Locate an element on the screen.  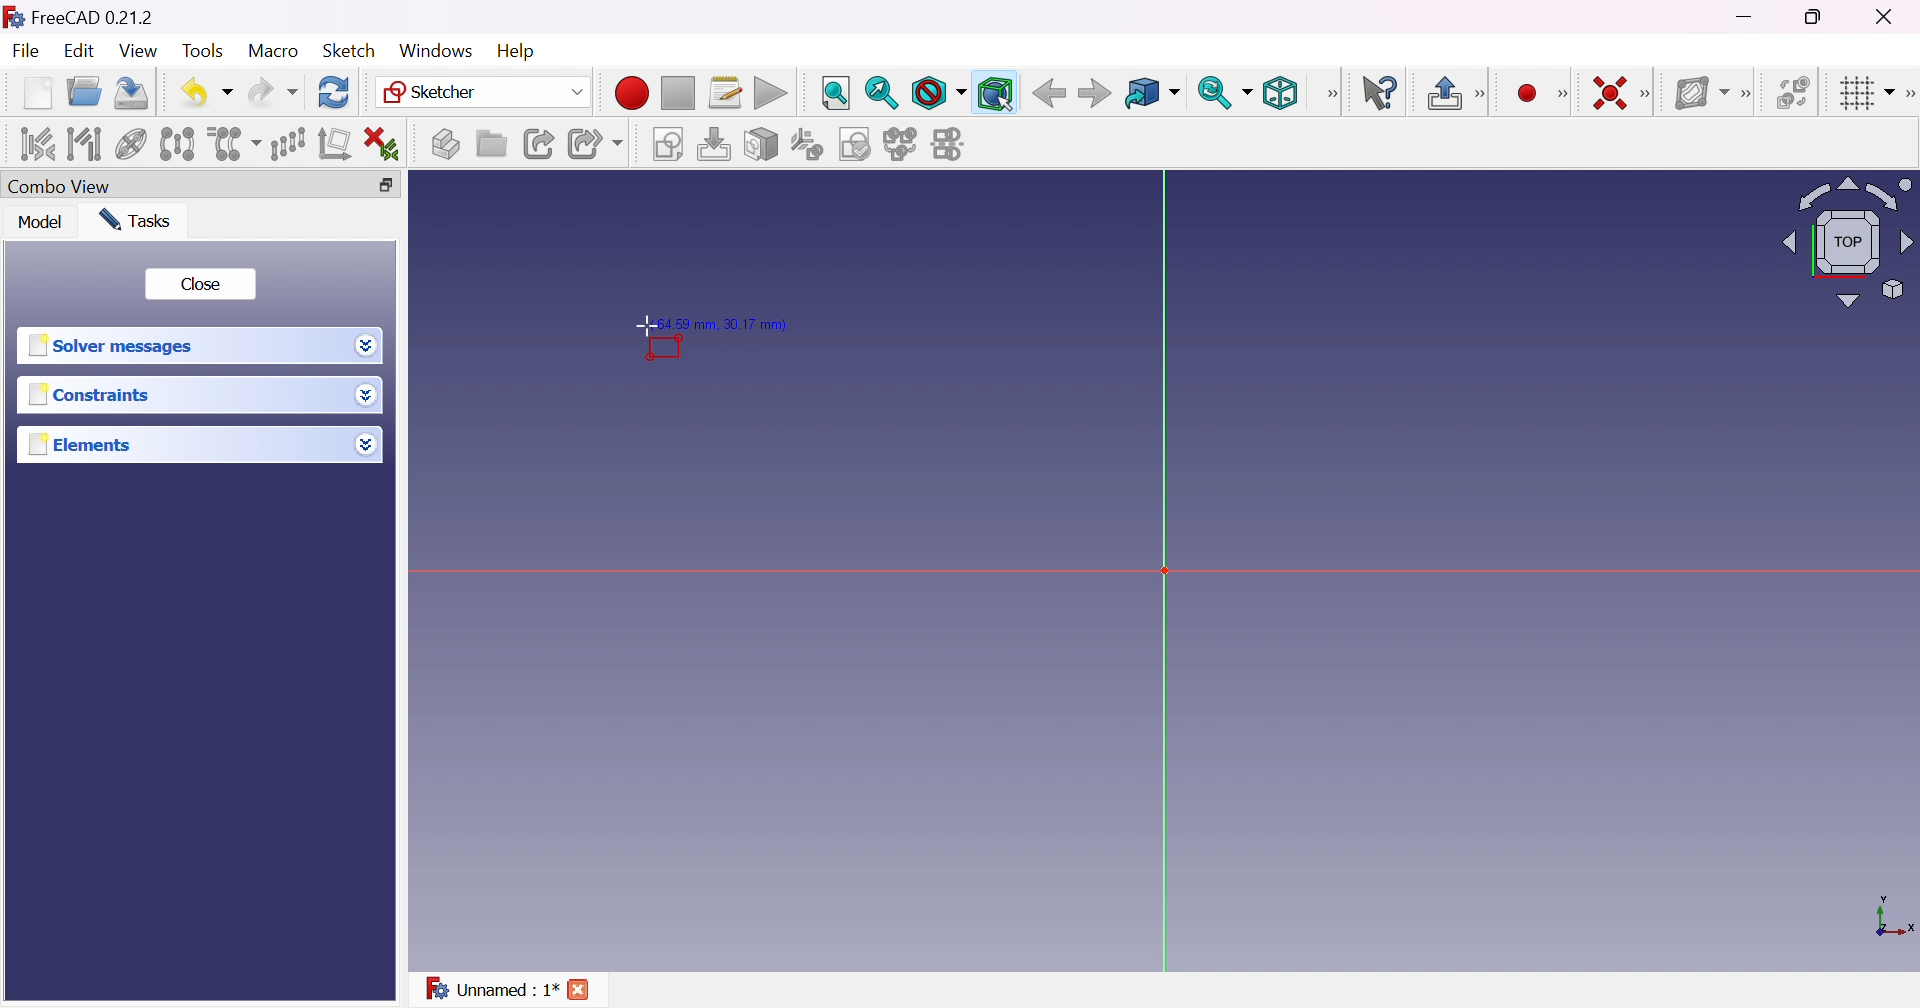
Mirror sketch... is located at coordinates (950, 144).